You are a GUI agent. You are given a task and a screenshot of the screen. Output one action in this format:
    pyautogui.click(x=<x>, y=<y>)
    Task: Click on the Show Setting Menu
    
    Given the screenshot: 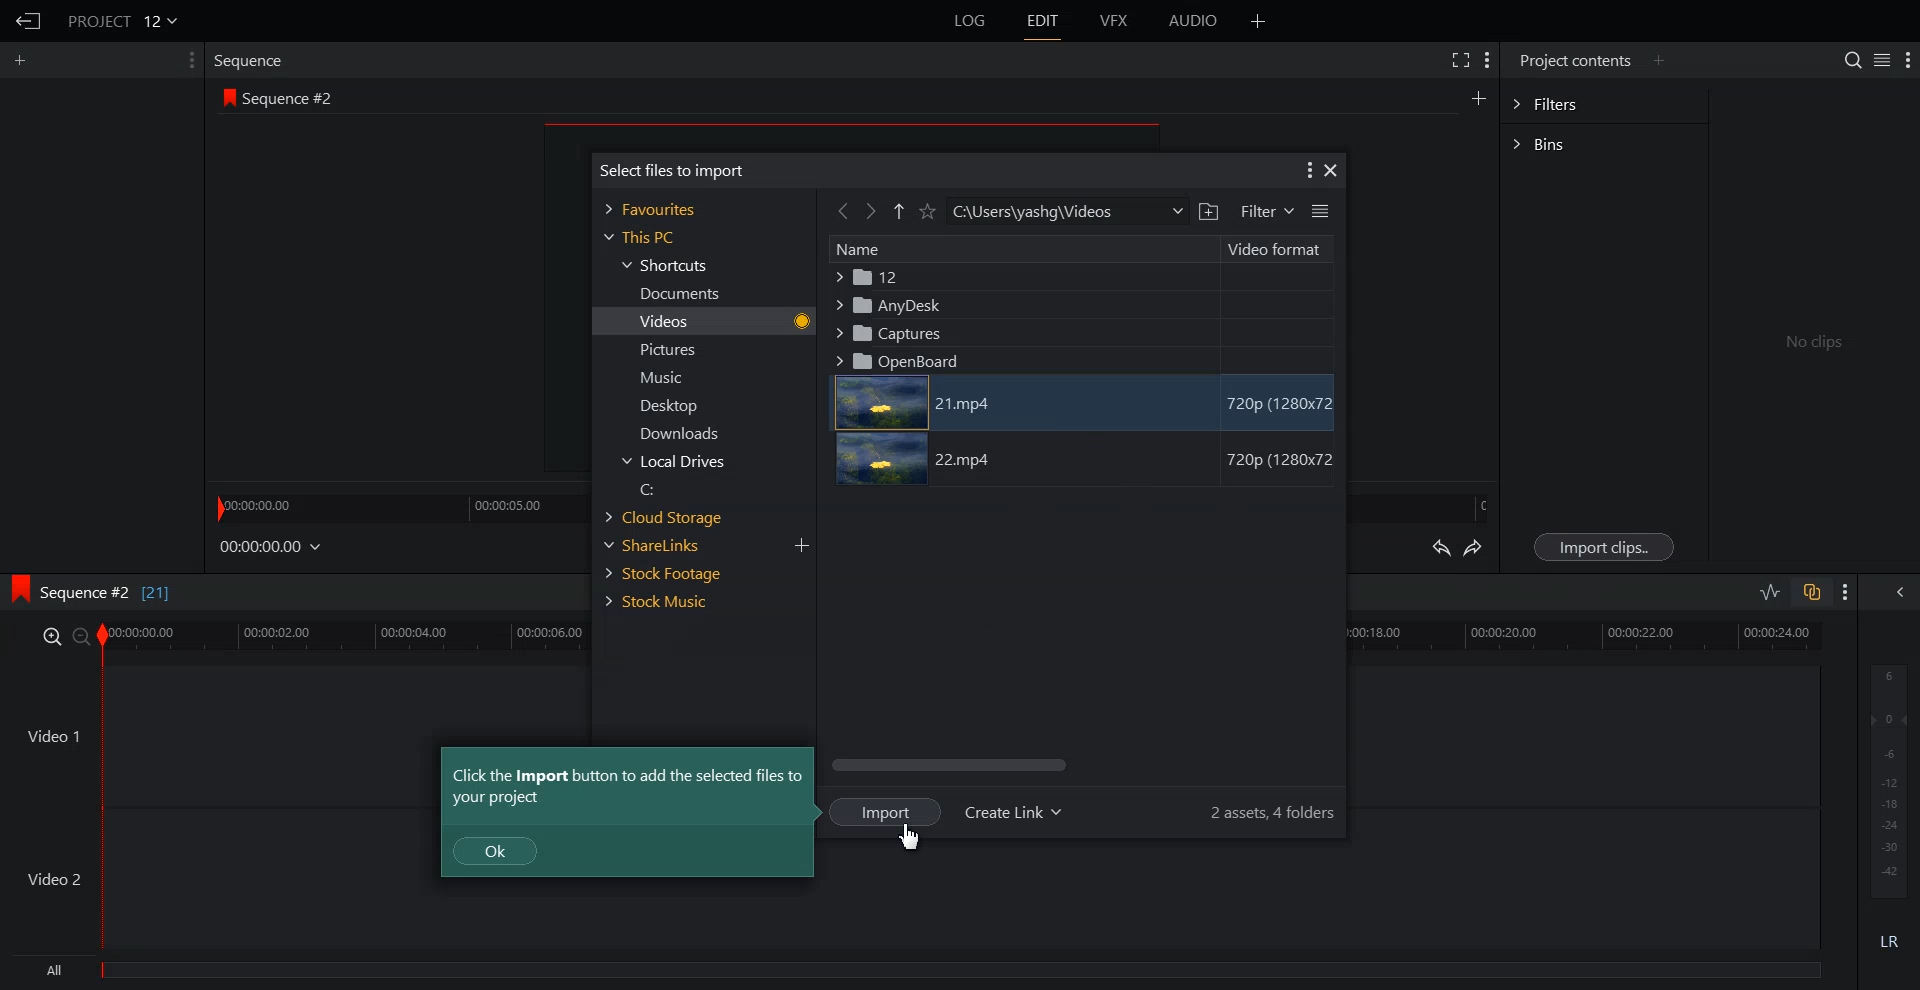 What is the action you would take?
    pyautogui.click(x=1846, y=593)
    